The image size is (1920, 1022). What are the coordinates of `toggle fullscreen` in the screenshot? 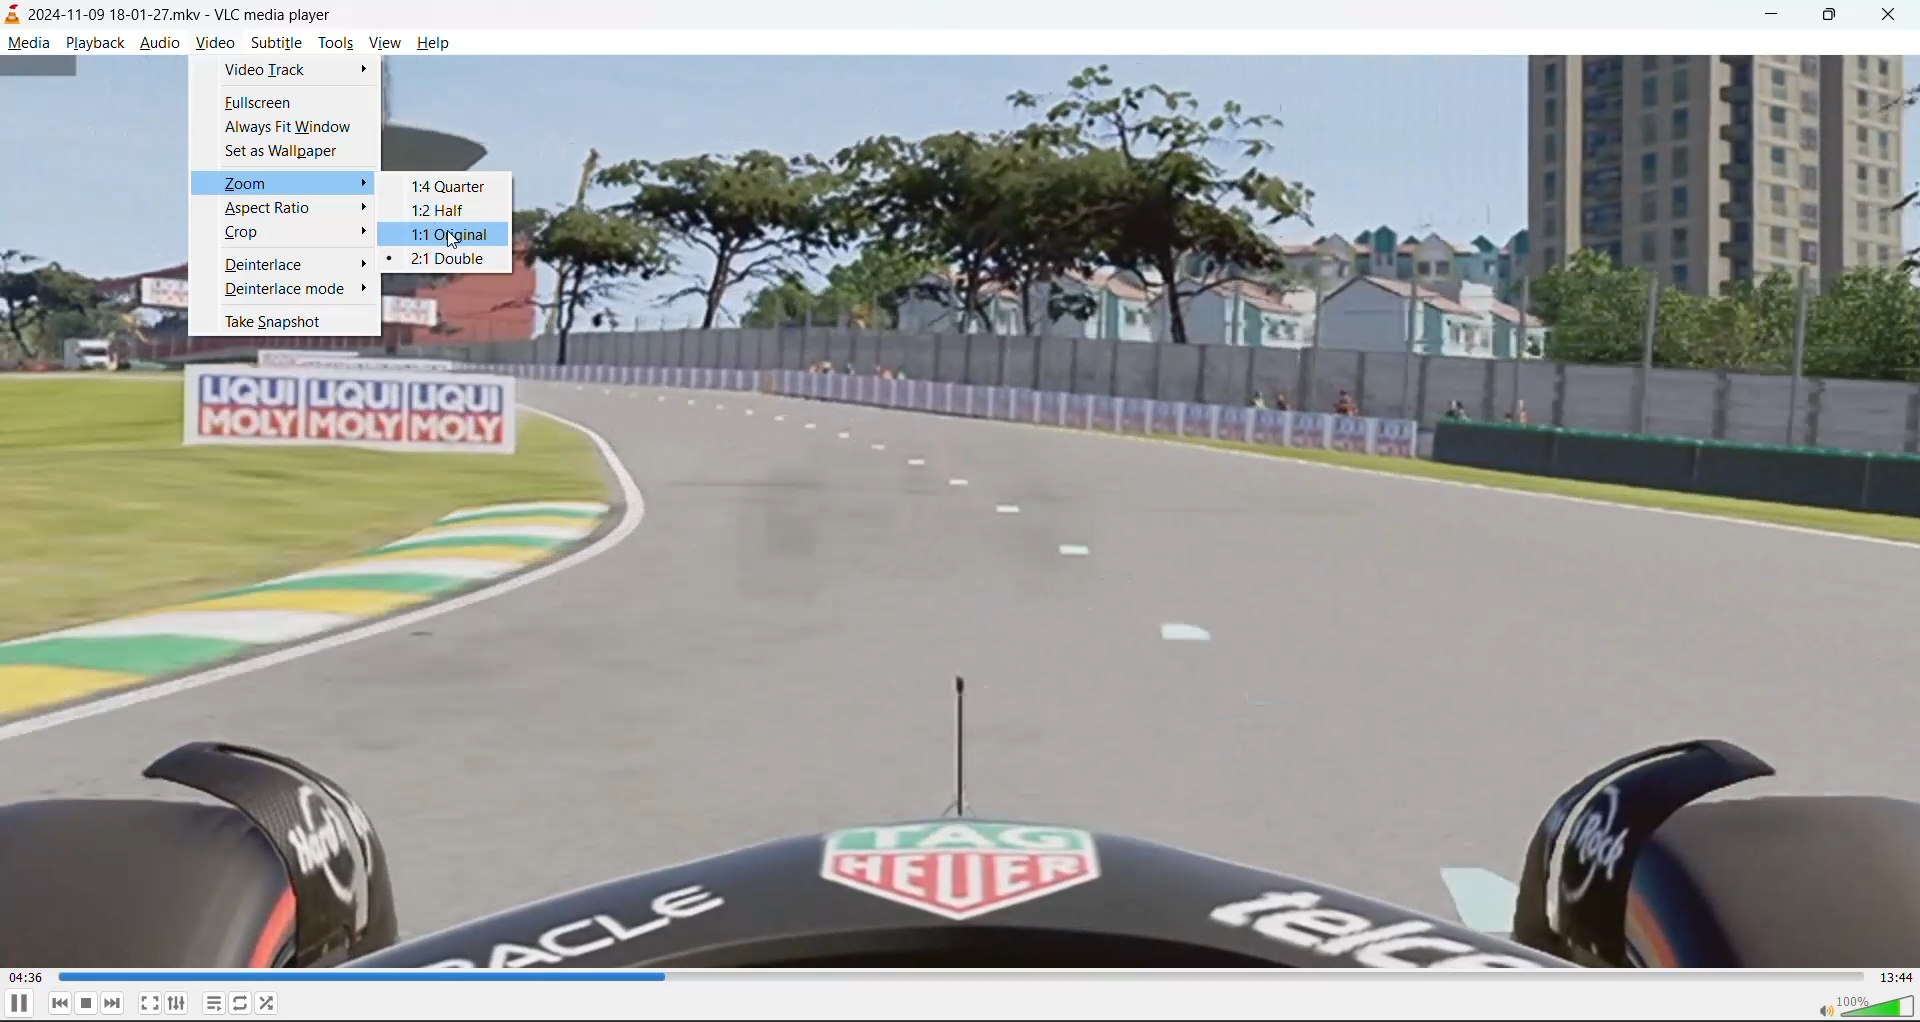 It's located at (149, 1003).